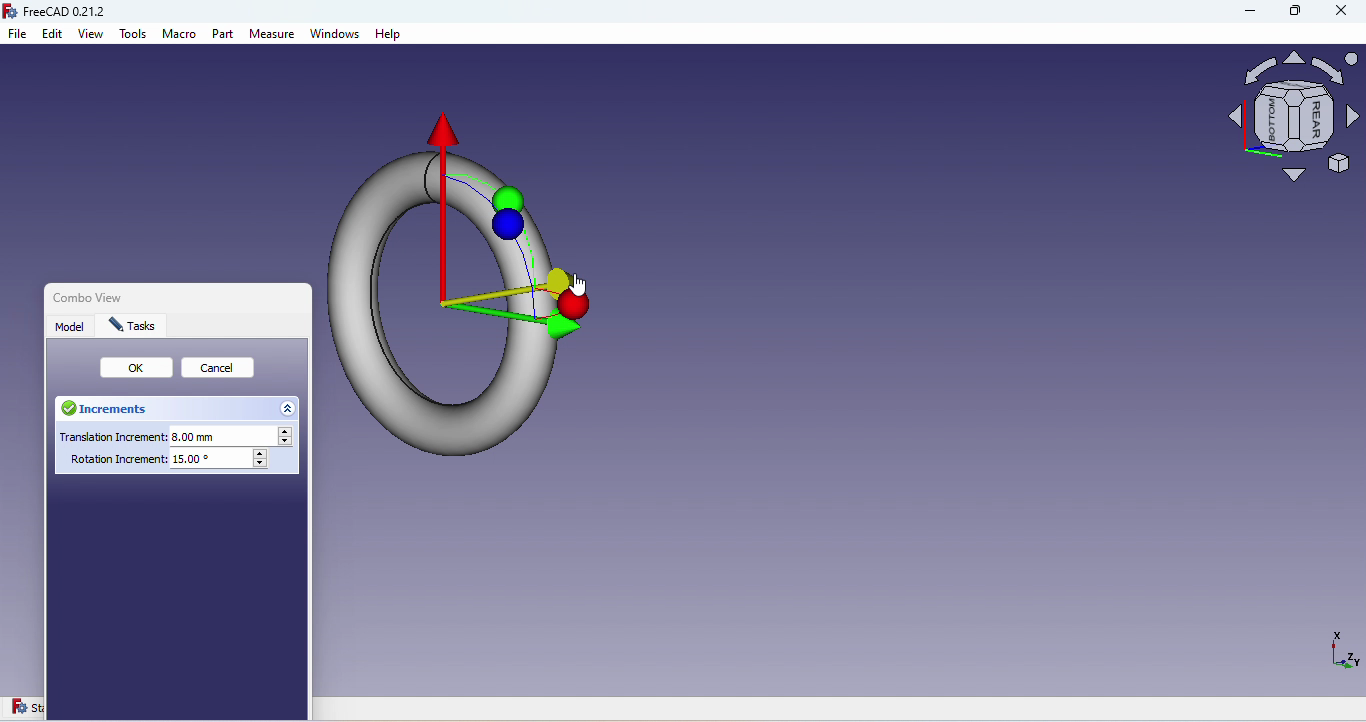  I want to click on Increase rotation increment, so click(261, 453).